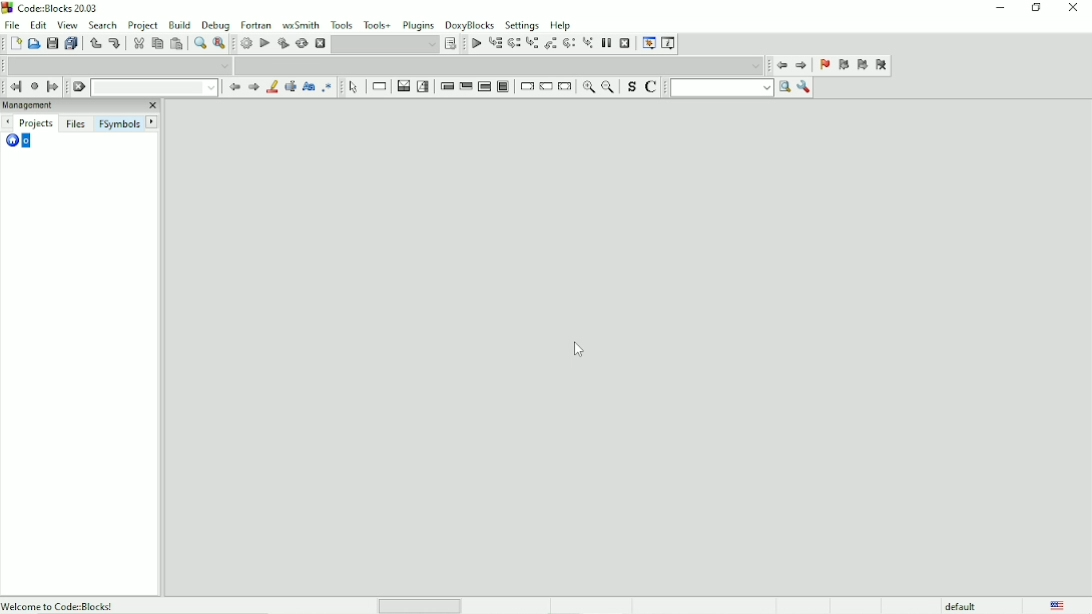  What do you see at coordinates (565, 87) in the screenshot?
I see `Return instruction` at bounding box center [565, 87].